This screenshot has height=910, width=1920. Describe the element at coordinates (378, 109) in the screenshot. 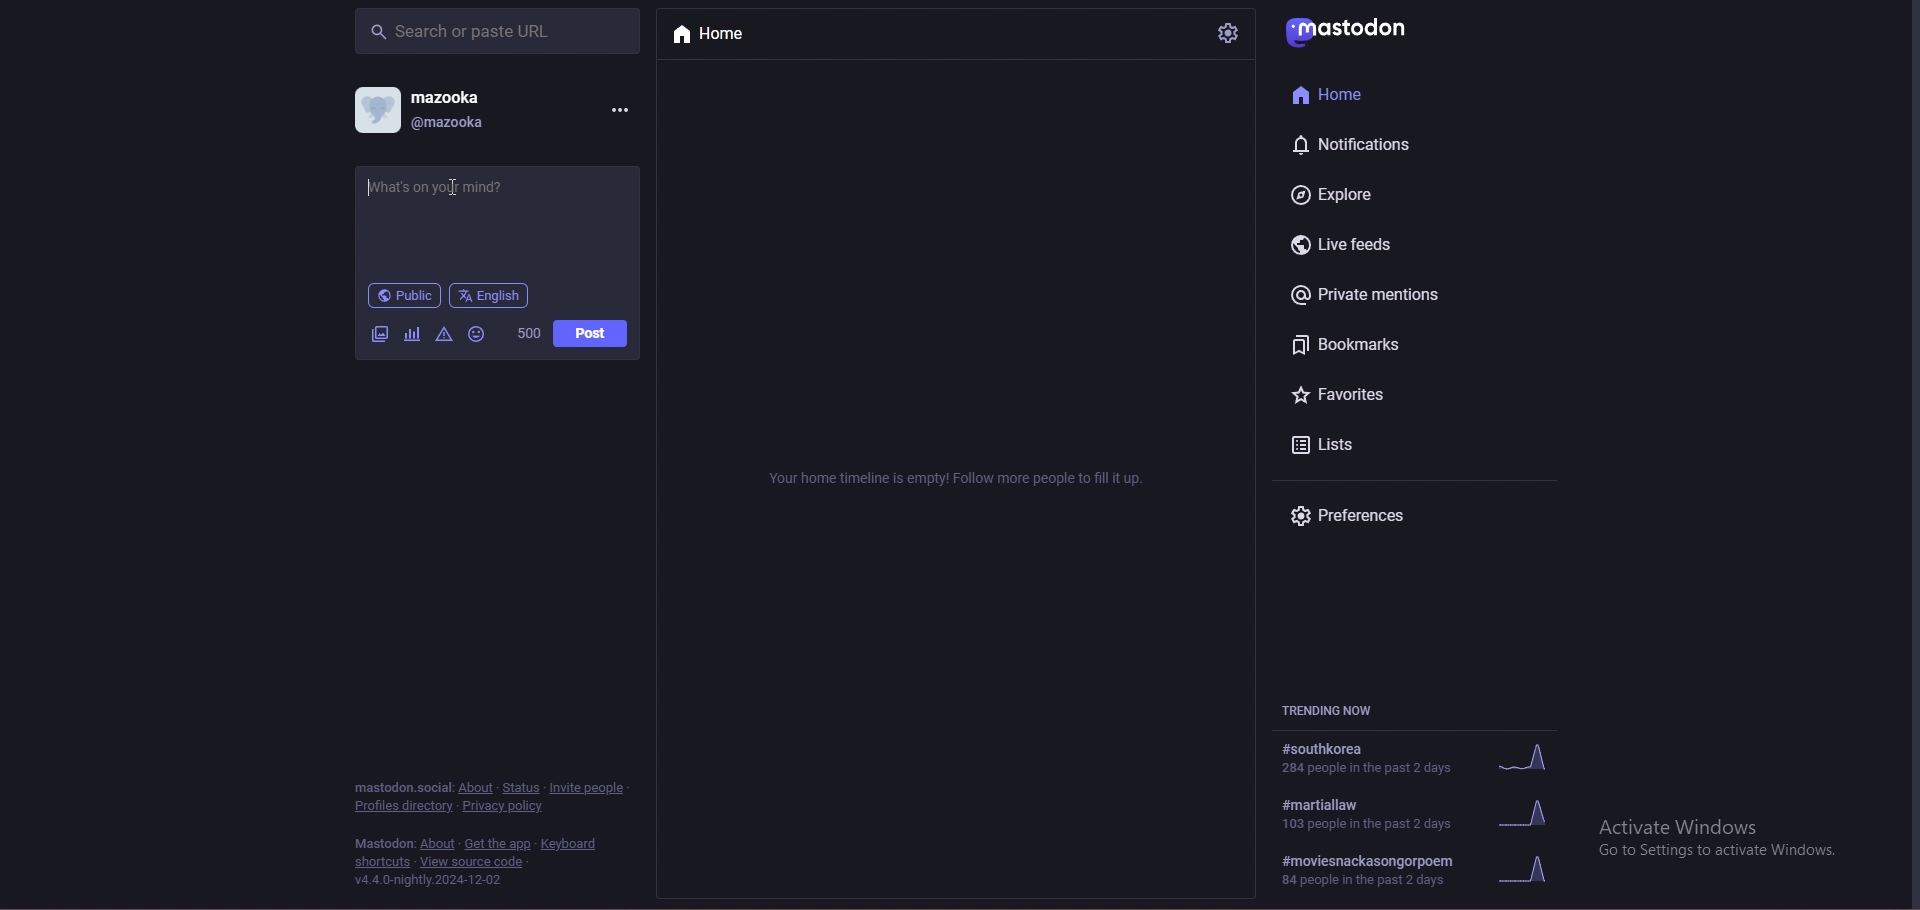

I see `profile` at that location.